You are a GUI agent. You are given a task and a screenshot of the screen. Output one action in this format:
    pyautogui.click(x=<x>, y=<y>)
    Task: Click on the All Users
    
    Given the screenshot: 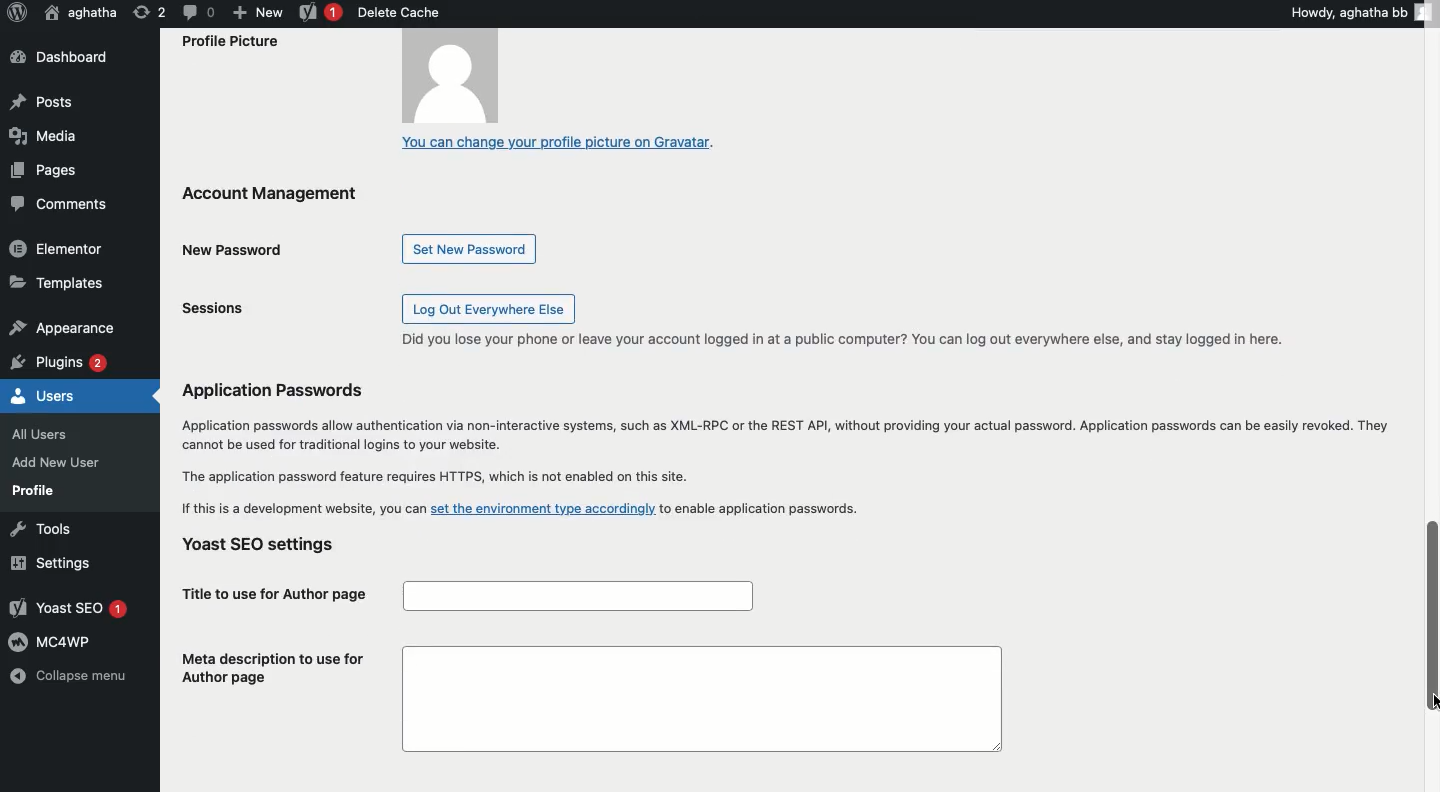 What is the action you would take?
    pyautogui.click(x=50, y=432)
    